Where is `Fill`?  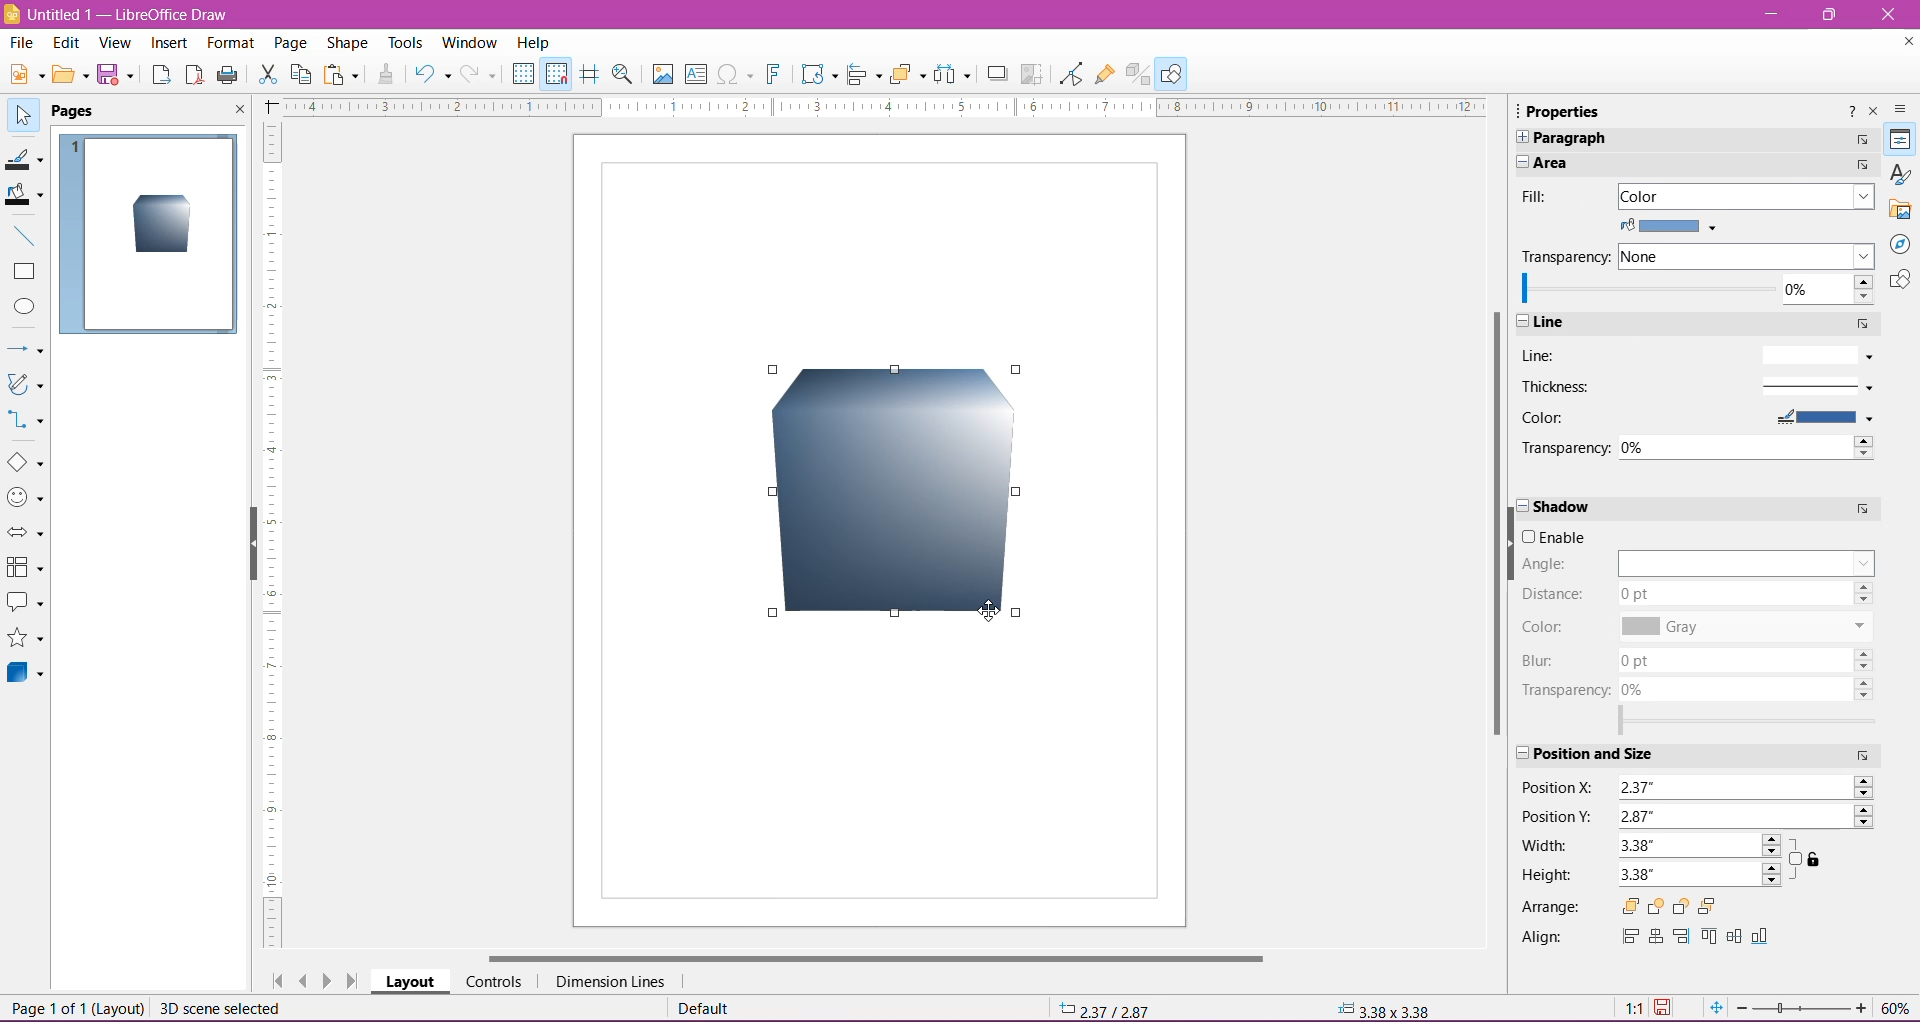 Fill is located at coordinates (1542, 196).